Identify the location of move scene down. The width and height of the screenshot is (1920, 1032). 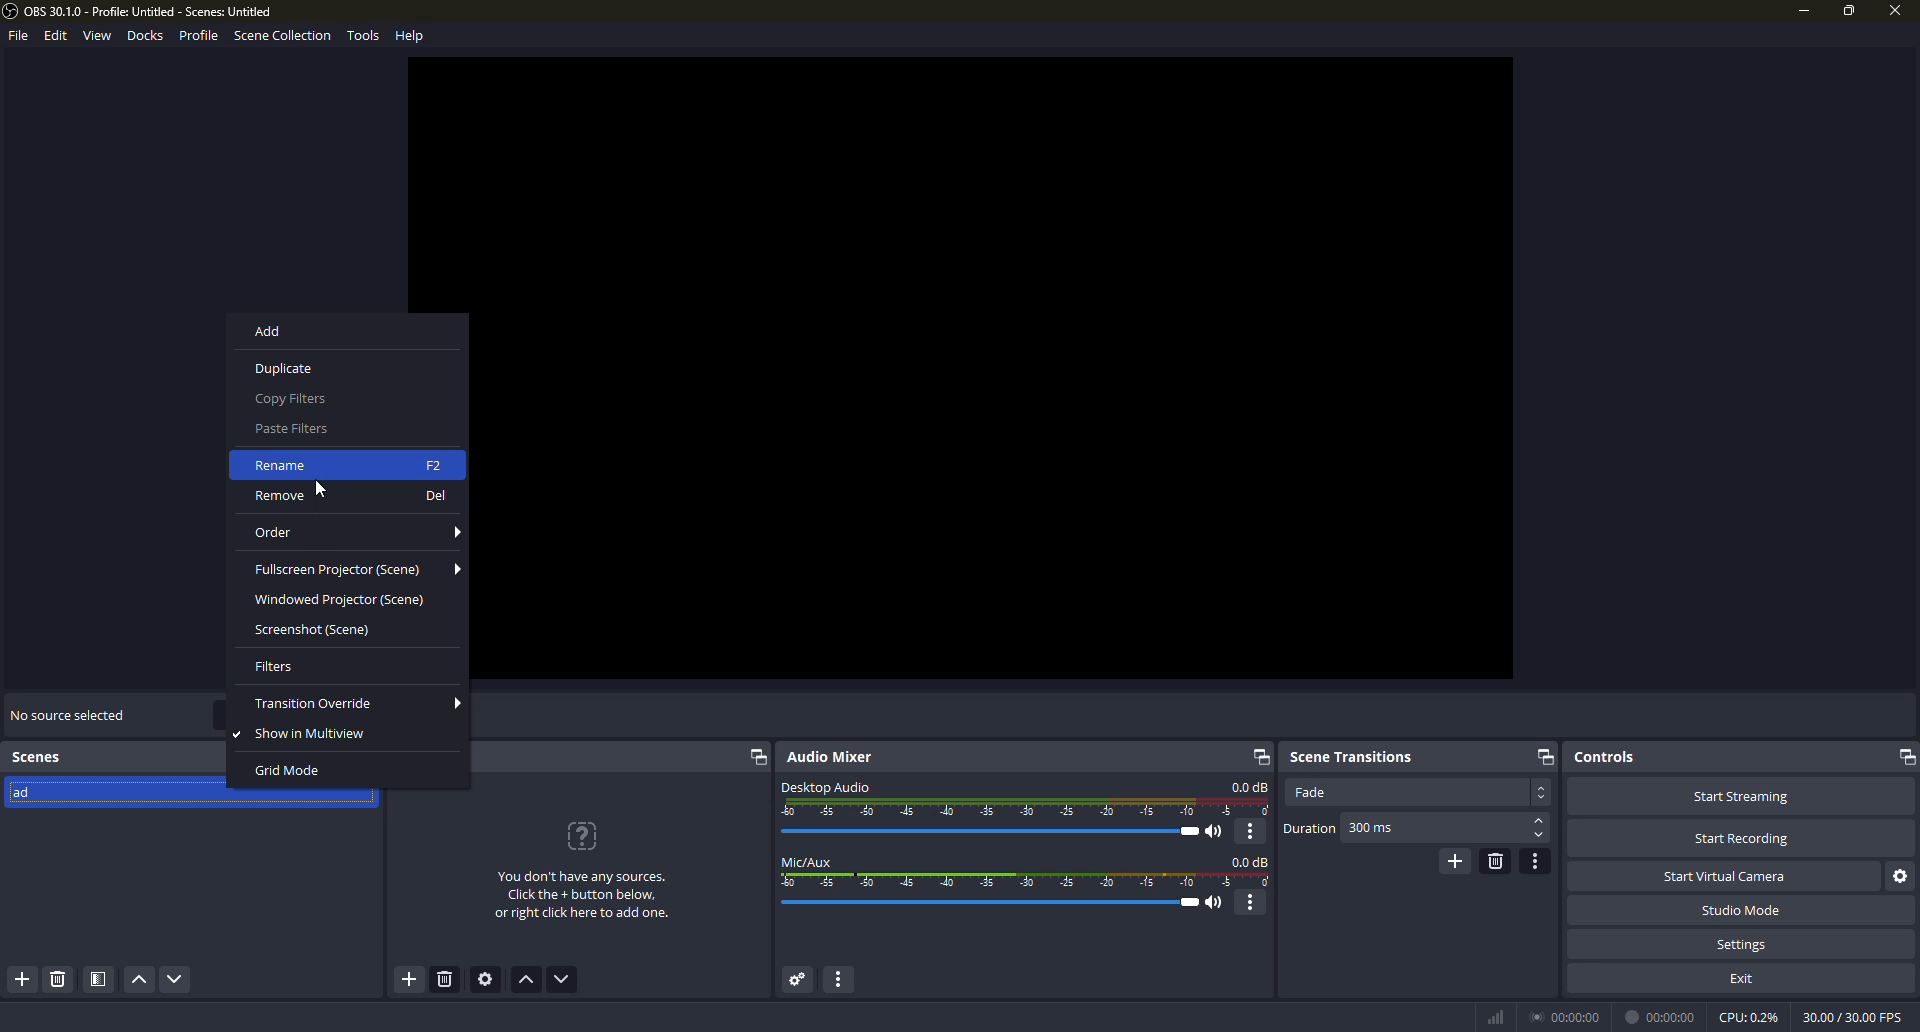
(176, 981).